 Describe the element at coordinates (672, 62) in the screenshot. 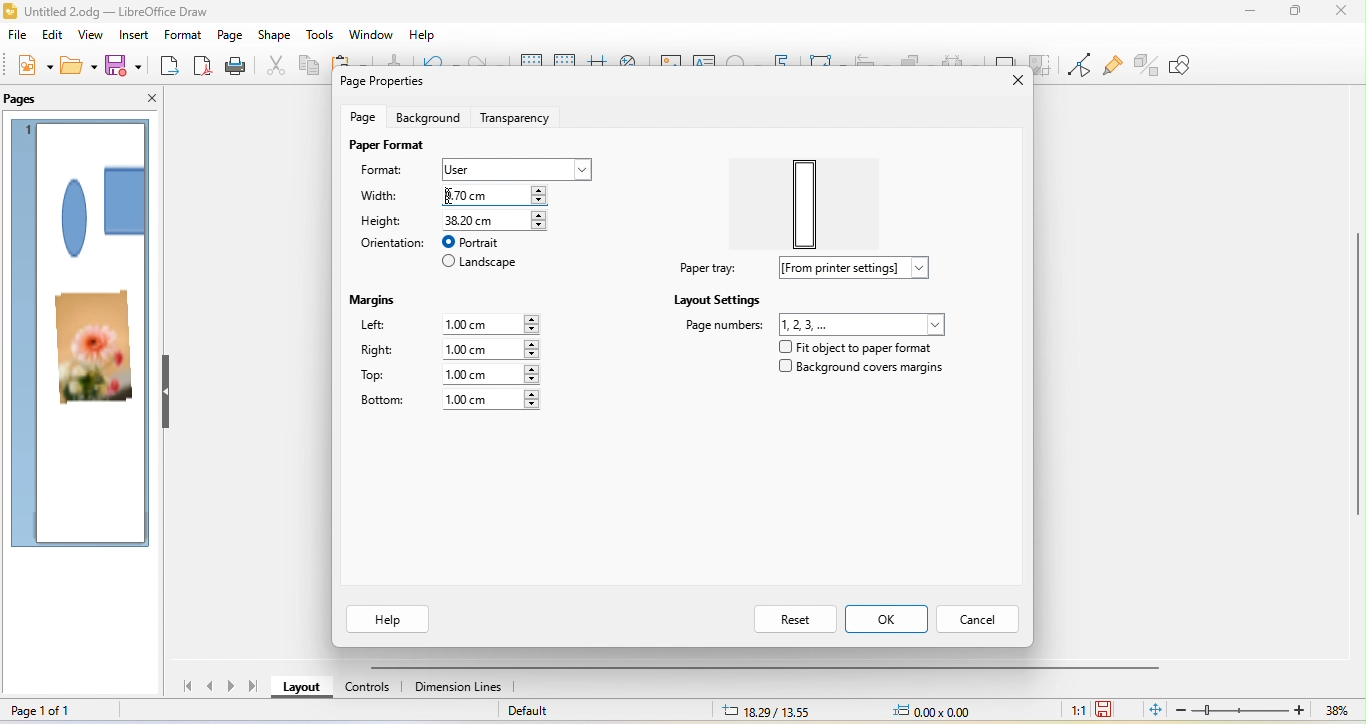

I see `image` at that location.